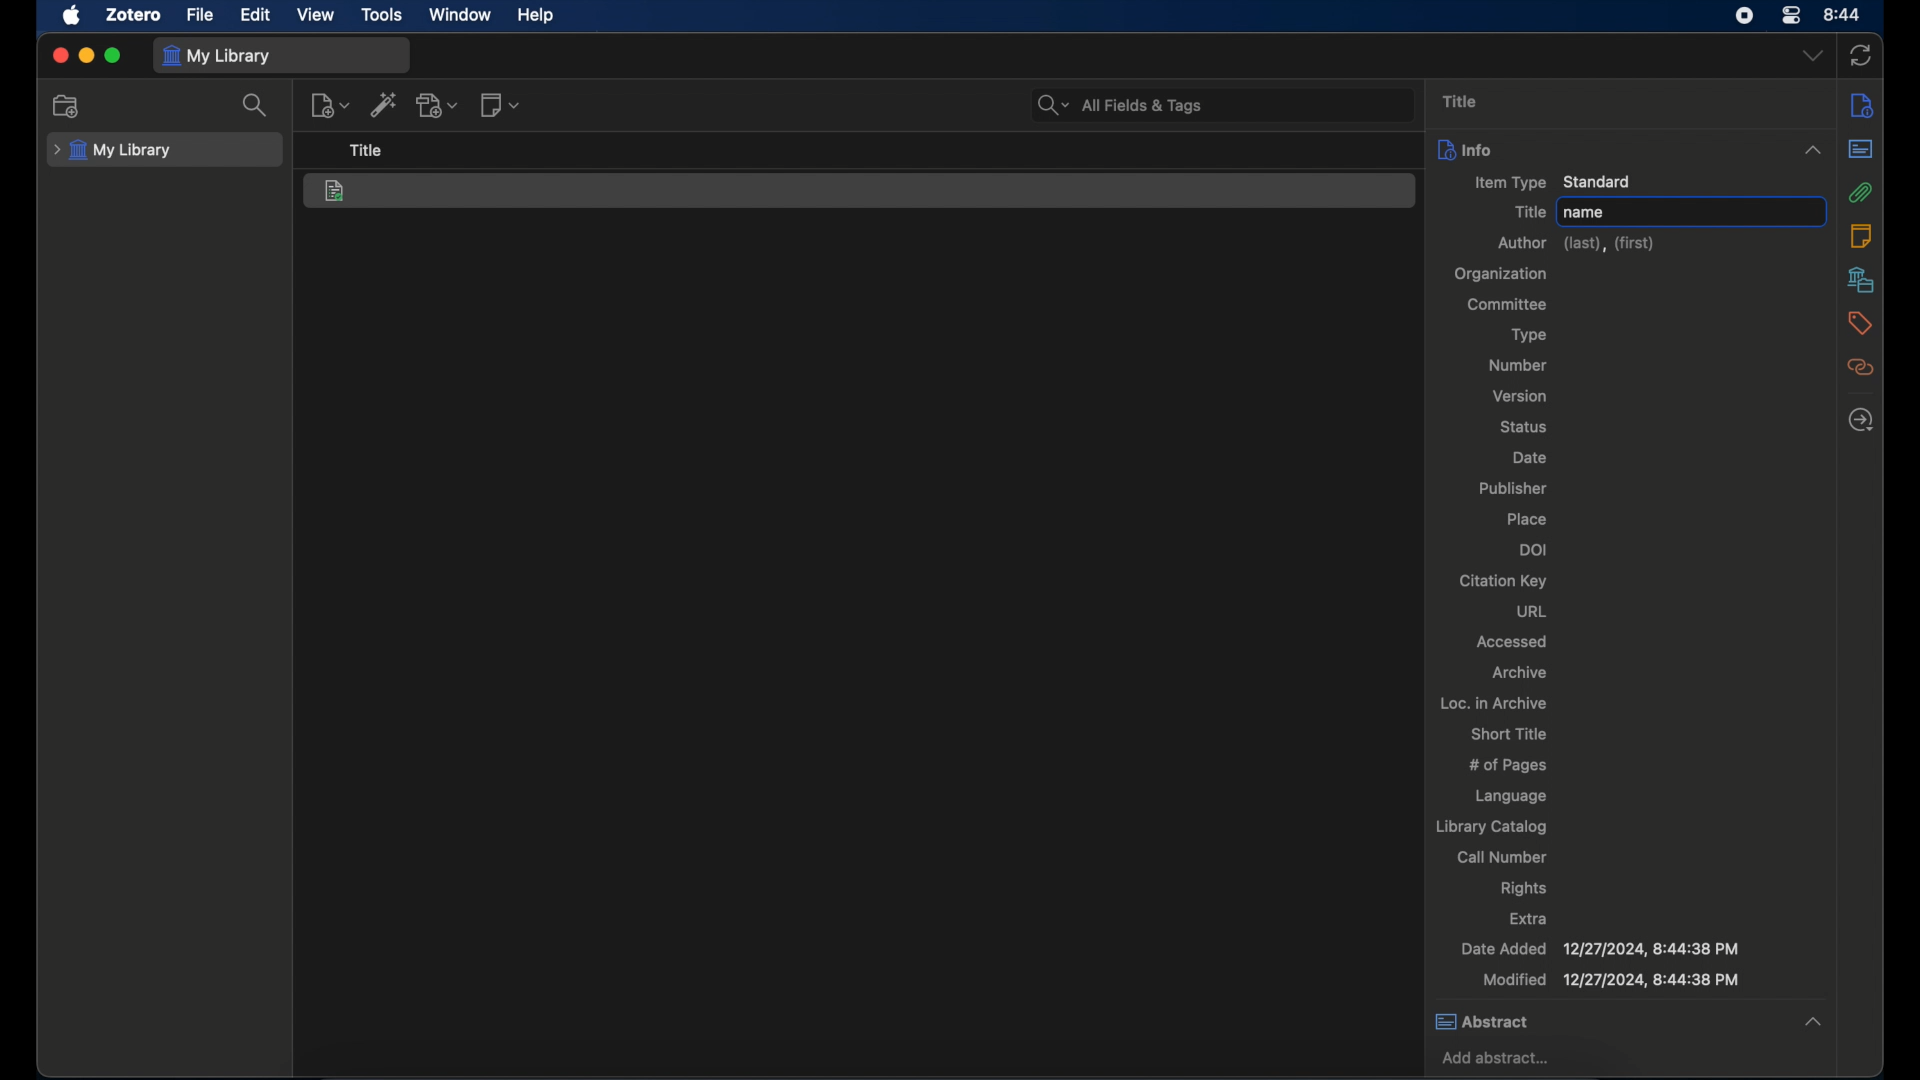 Image resolution: width=1920 pixels, height=1080 pixels. I want to click on version, so click(1518, 396).